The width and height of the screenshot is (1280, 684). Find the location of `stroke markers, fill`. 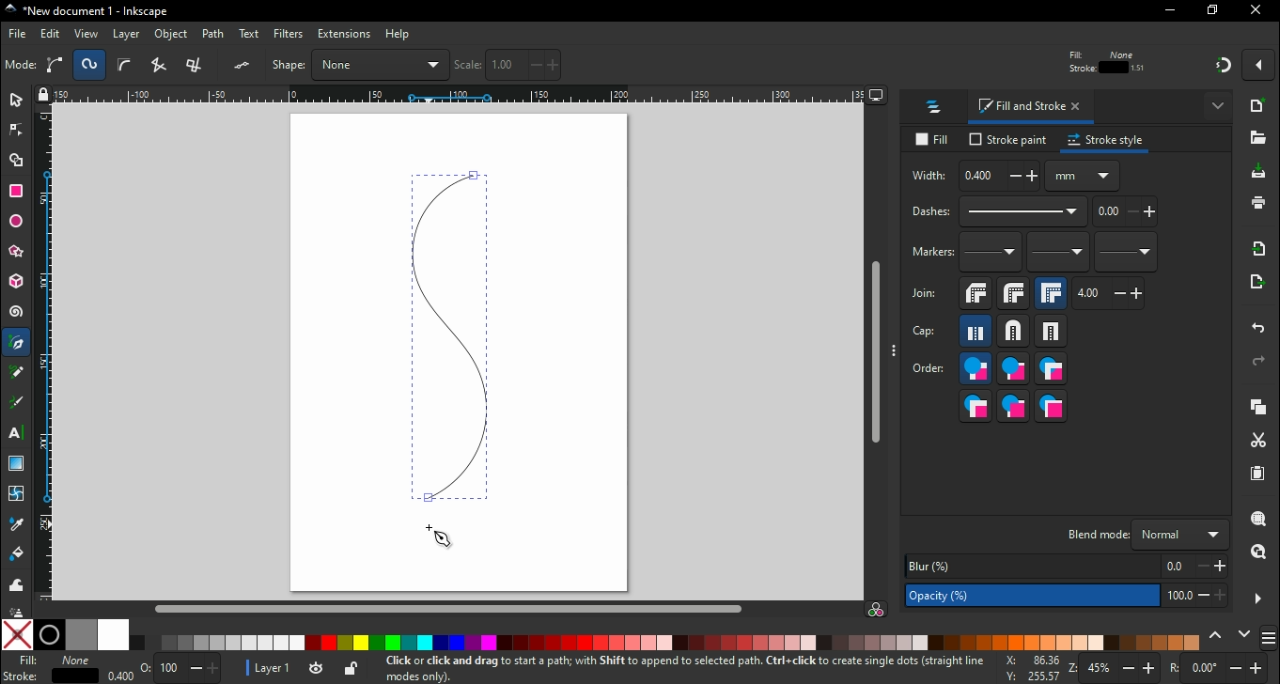

stroke markers, fill is located at coordinates (1015, 408).